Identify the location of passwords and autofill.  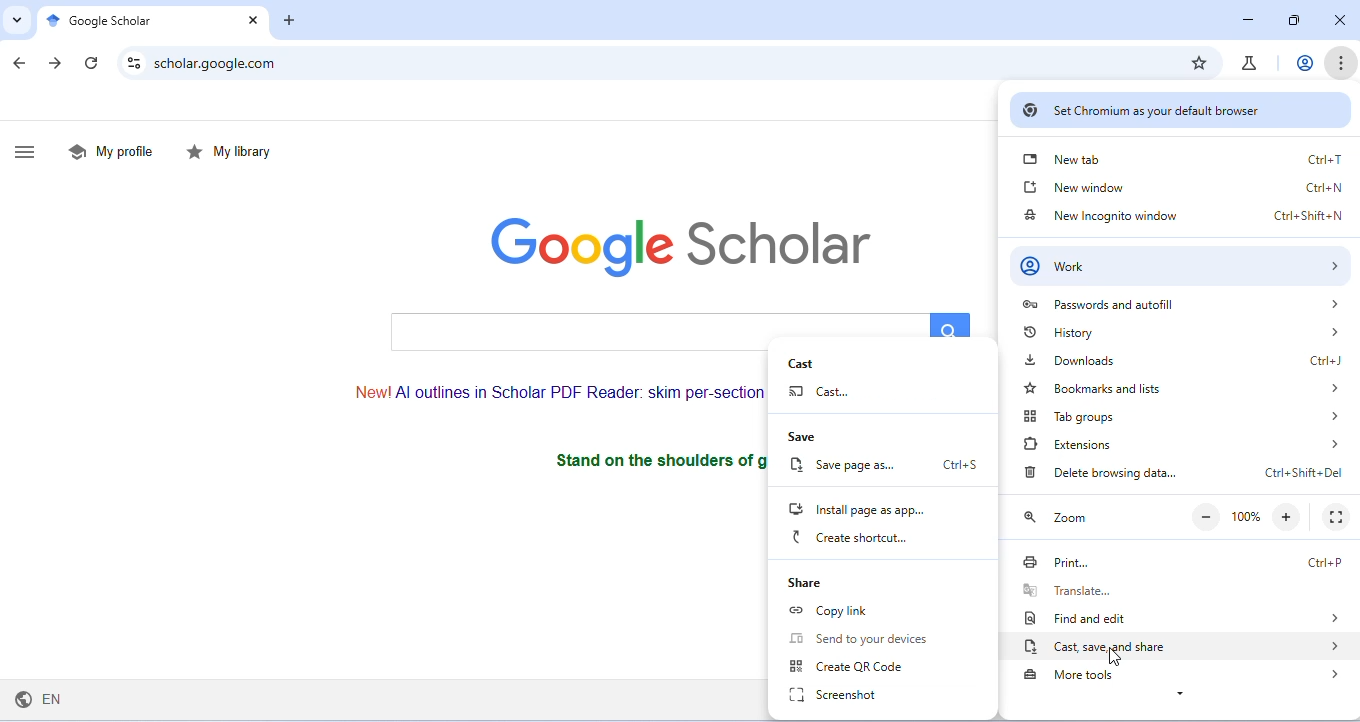
(1182, 304).